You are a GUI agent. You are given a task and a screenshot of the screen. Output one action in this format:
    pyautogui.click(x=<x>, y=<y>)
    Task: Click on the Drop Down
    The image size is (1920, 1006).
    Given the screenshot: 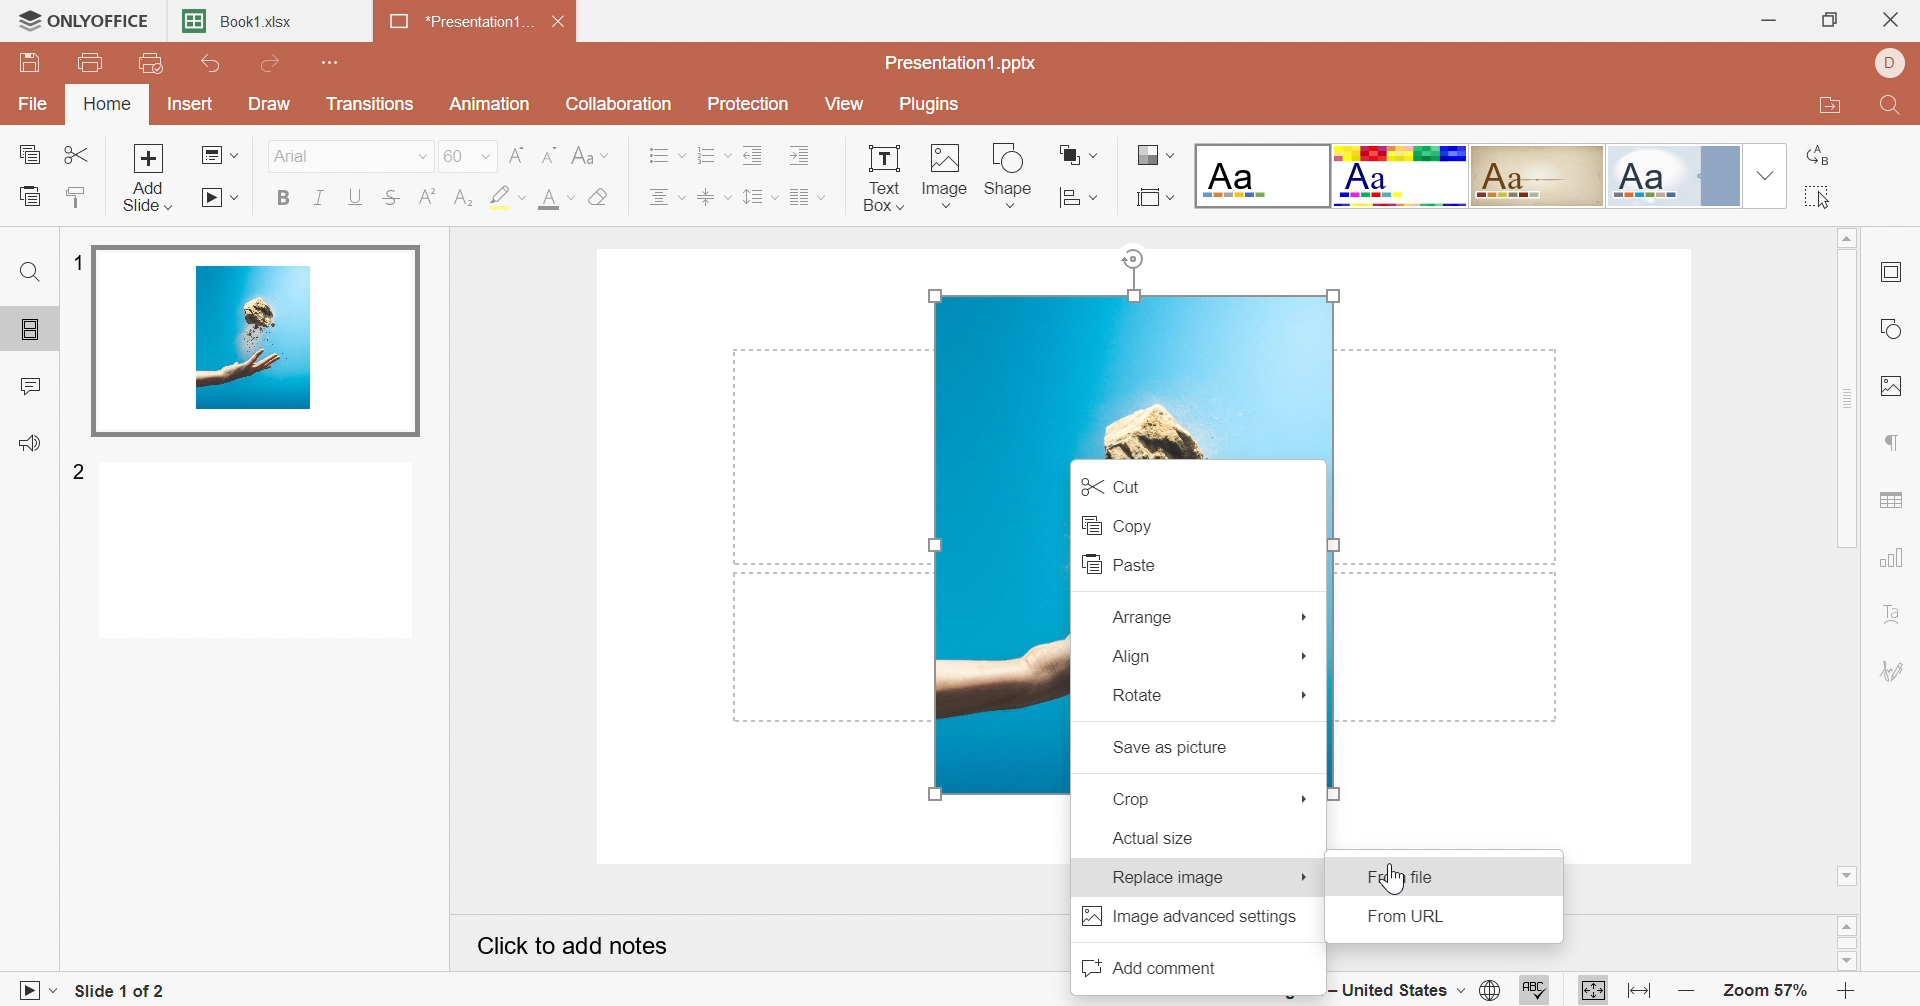 What is the action you would take?
    pyautogui.click(x=1305, y=878)
    